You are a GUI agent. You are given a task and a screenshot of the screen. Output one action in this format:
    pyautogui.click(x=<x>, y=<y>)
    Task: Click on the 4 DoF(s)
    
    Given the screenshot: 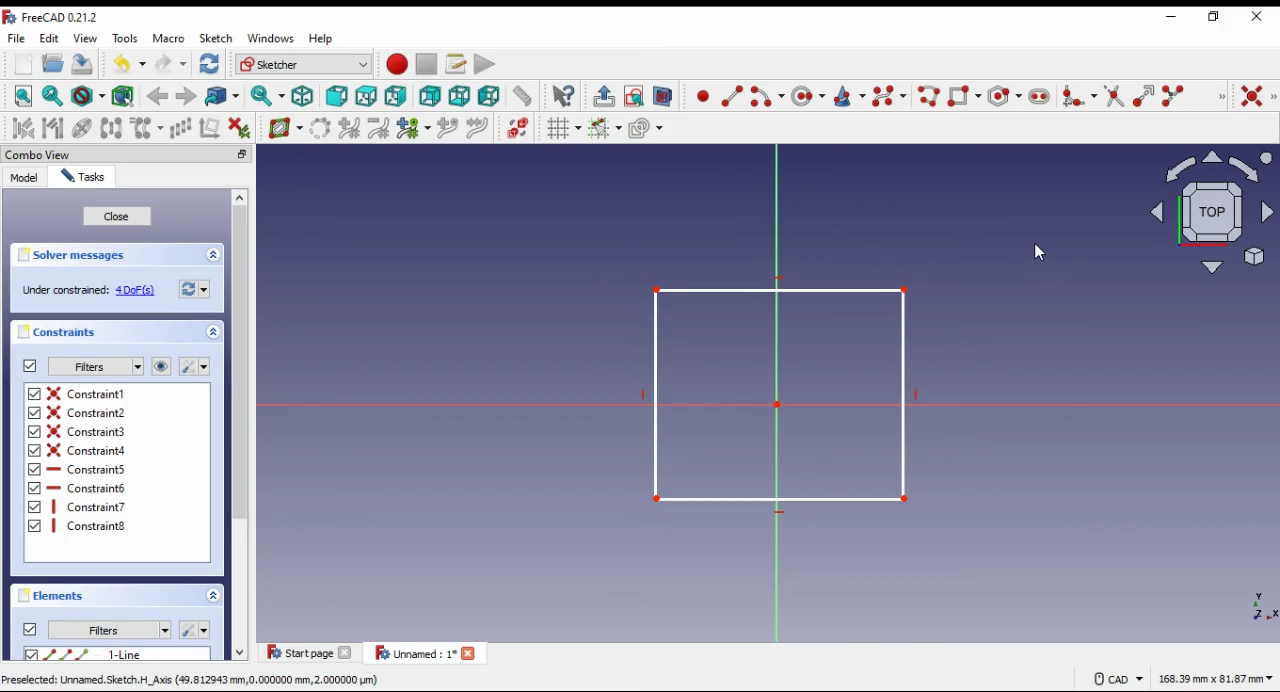 What is the action you would take?
    pyautogui.click(x=137, y=291)
    